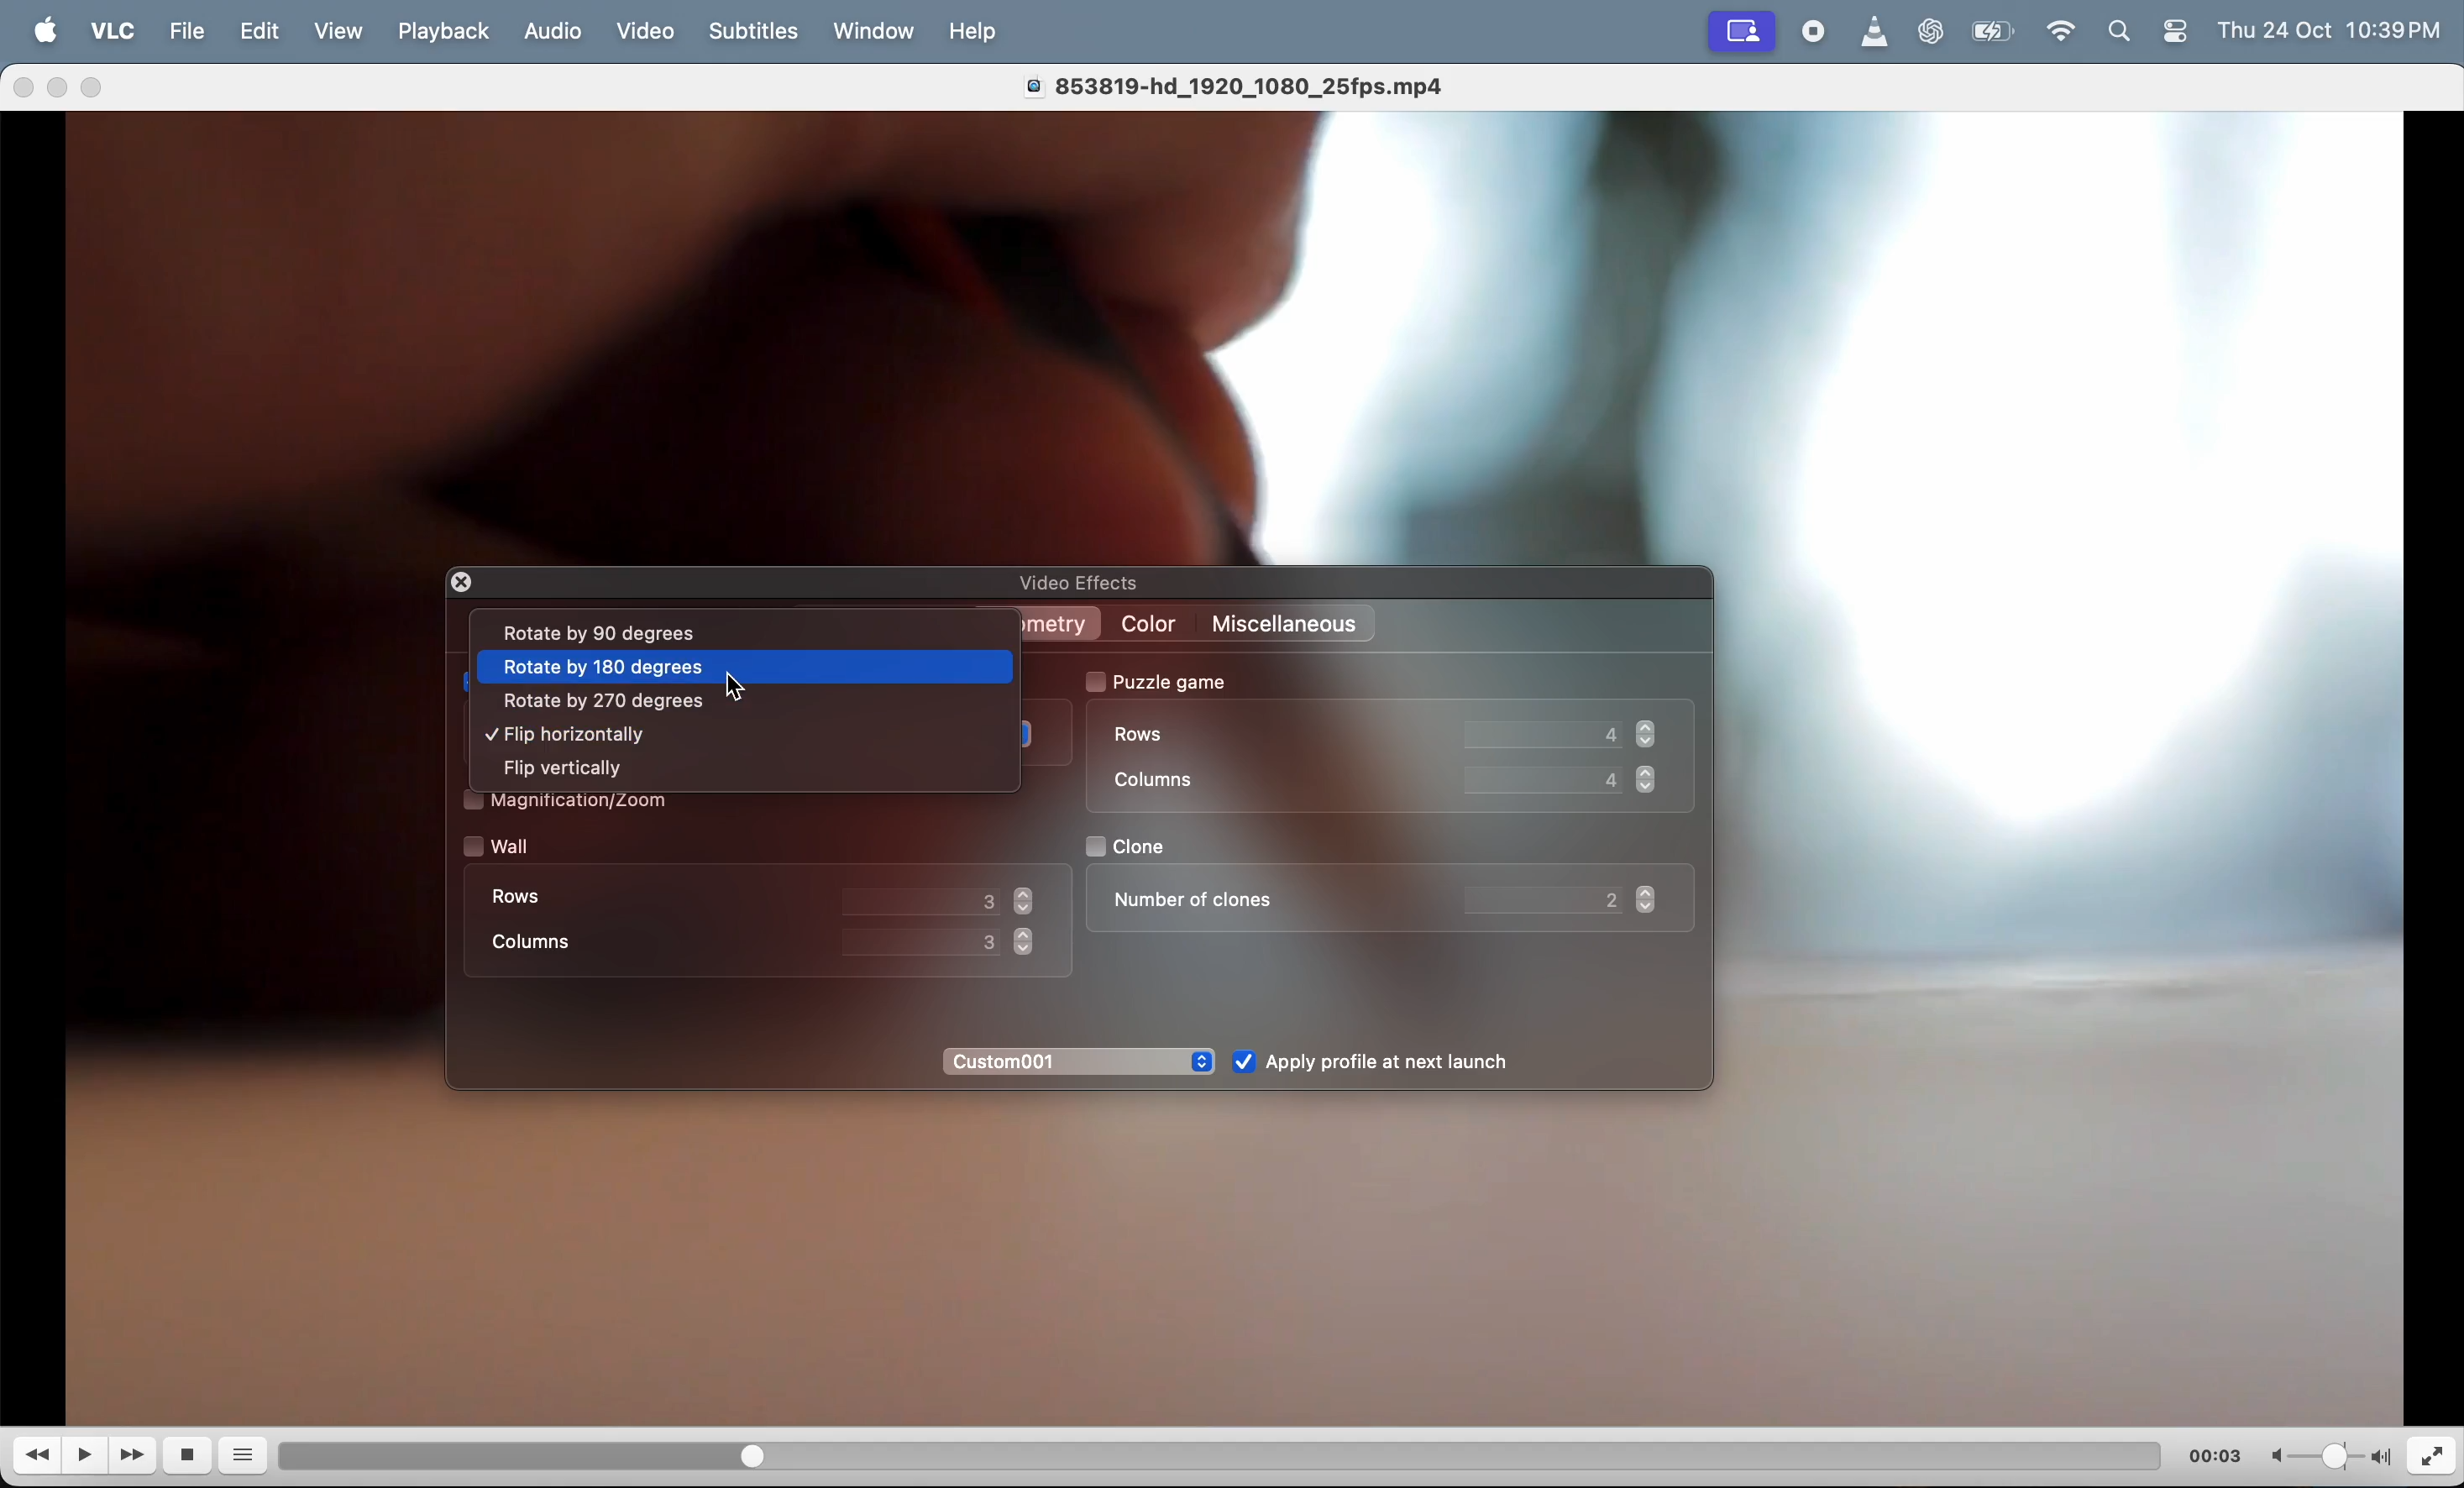 Image resolution: width=2464 pixels, height=1488 pixels. What do you see at coordinates (1194, 1453) in the screenshot?
I see `duration` at bounding box center [1194, 1453].